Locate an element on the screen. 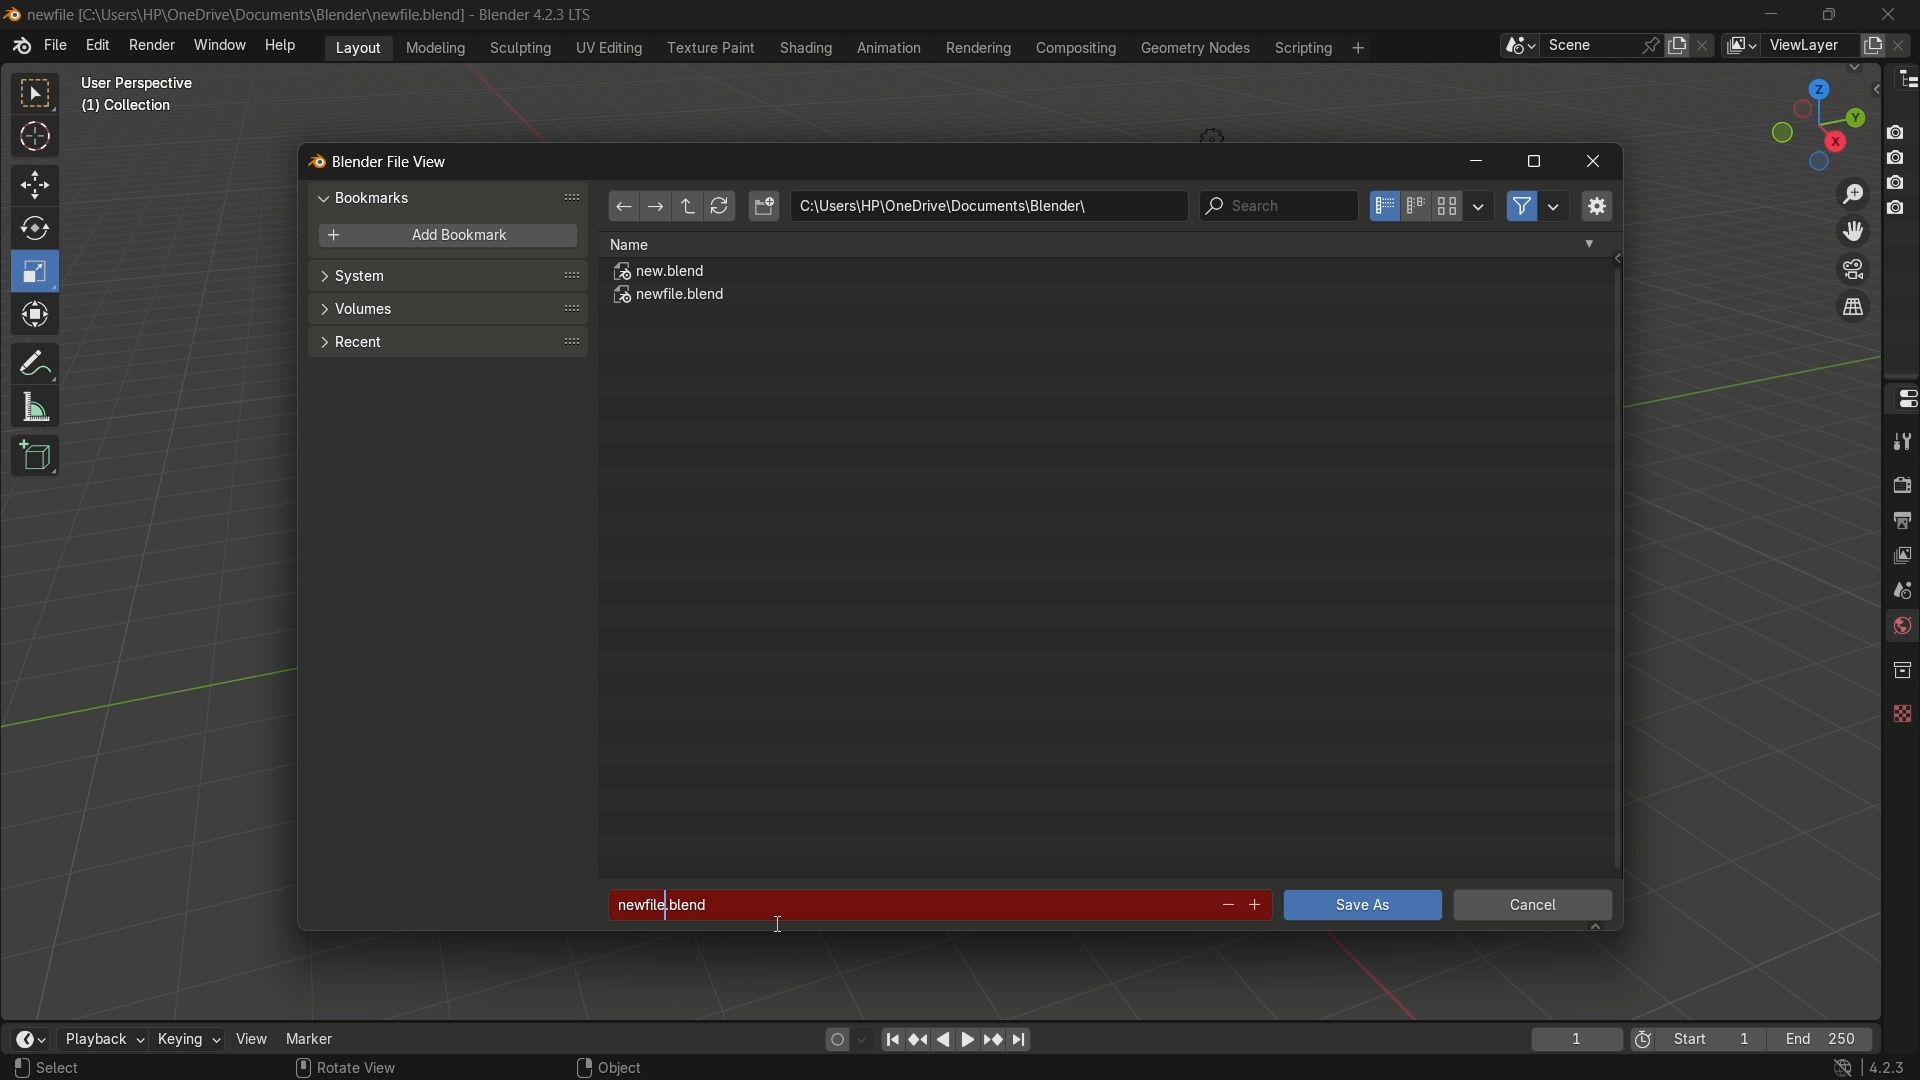 This screenshot has height=1080, width=1920. filter settings is located at coordinates (1555, 206).